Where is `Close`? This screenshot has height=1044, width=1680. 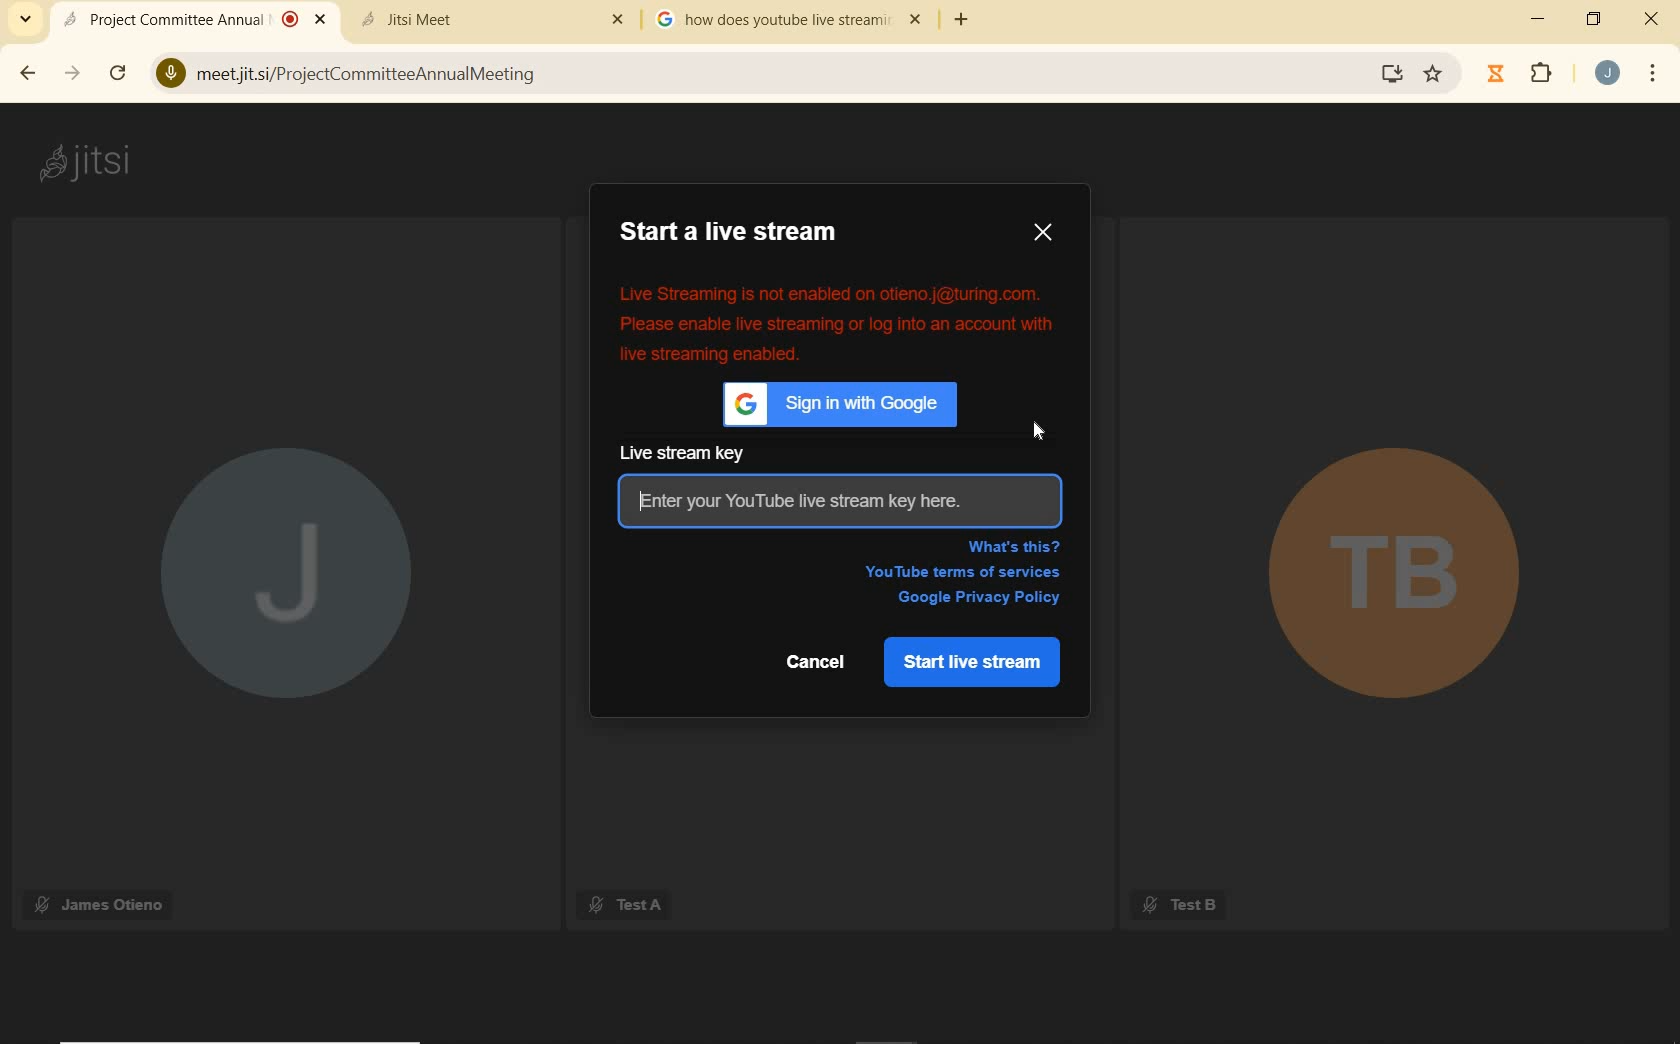 Close is located at coordinates (324, 22).